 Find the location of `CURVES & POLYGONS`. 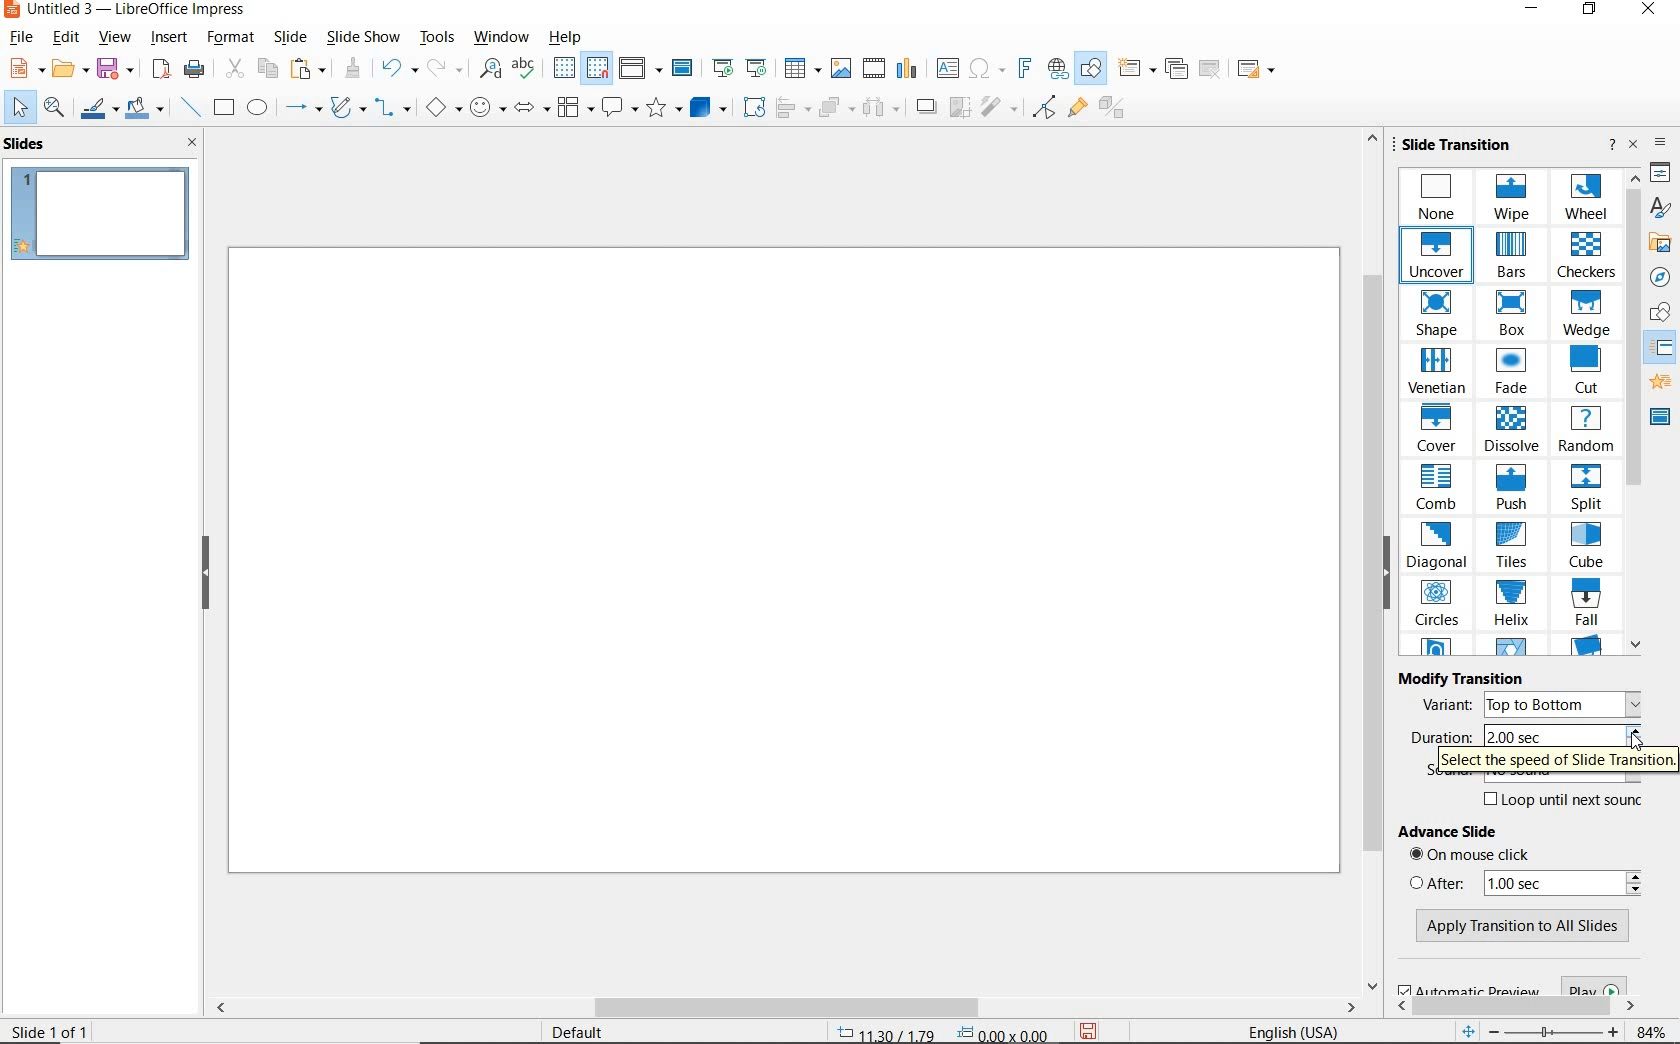

CURVES & POLYGONS is located at coordinates (346, 107).